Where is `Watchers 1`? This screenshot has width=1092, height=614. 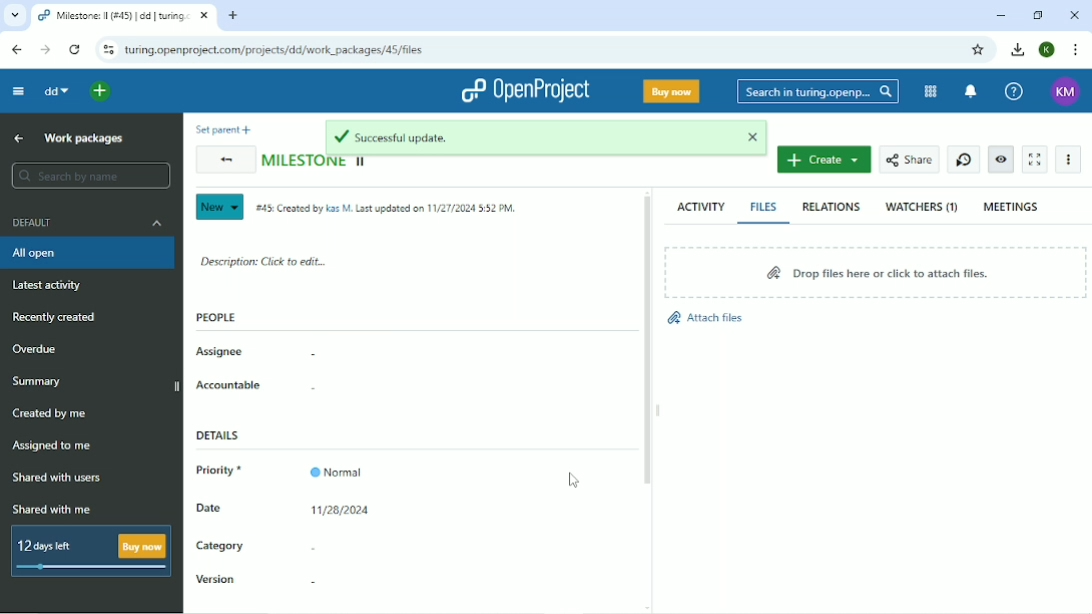 Watchers 1 is located at coordinates (922, 207).